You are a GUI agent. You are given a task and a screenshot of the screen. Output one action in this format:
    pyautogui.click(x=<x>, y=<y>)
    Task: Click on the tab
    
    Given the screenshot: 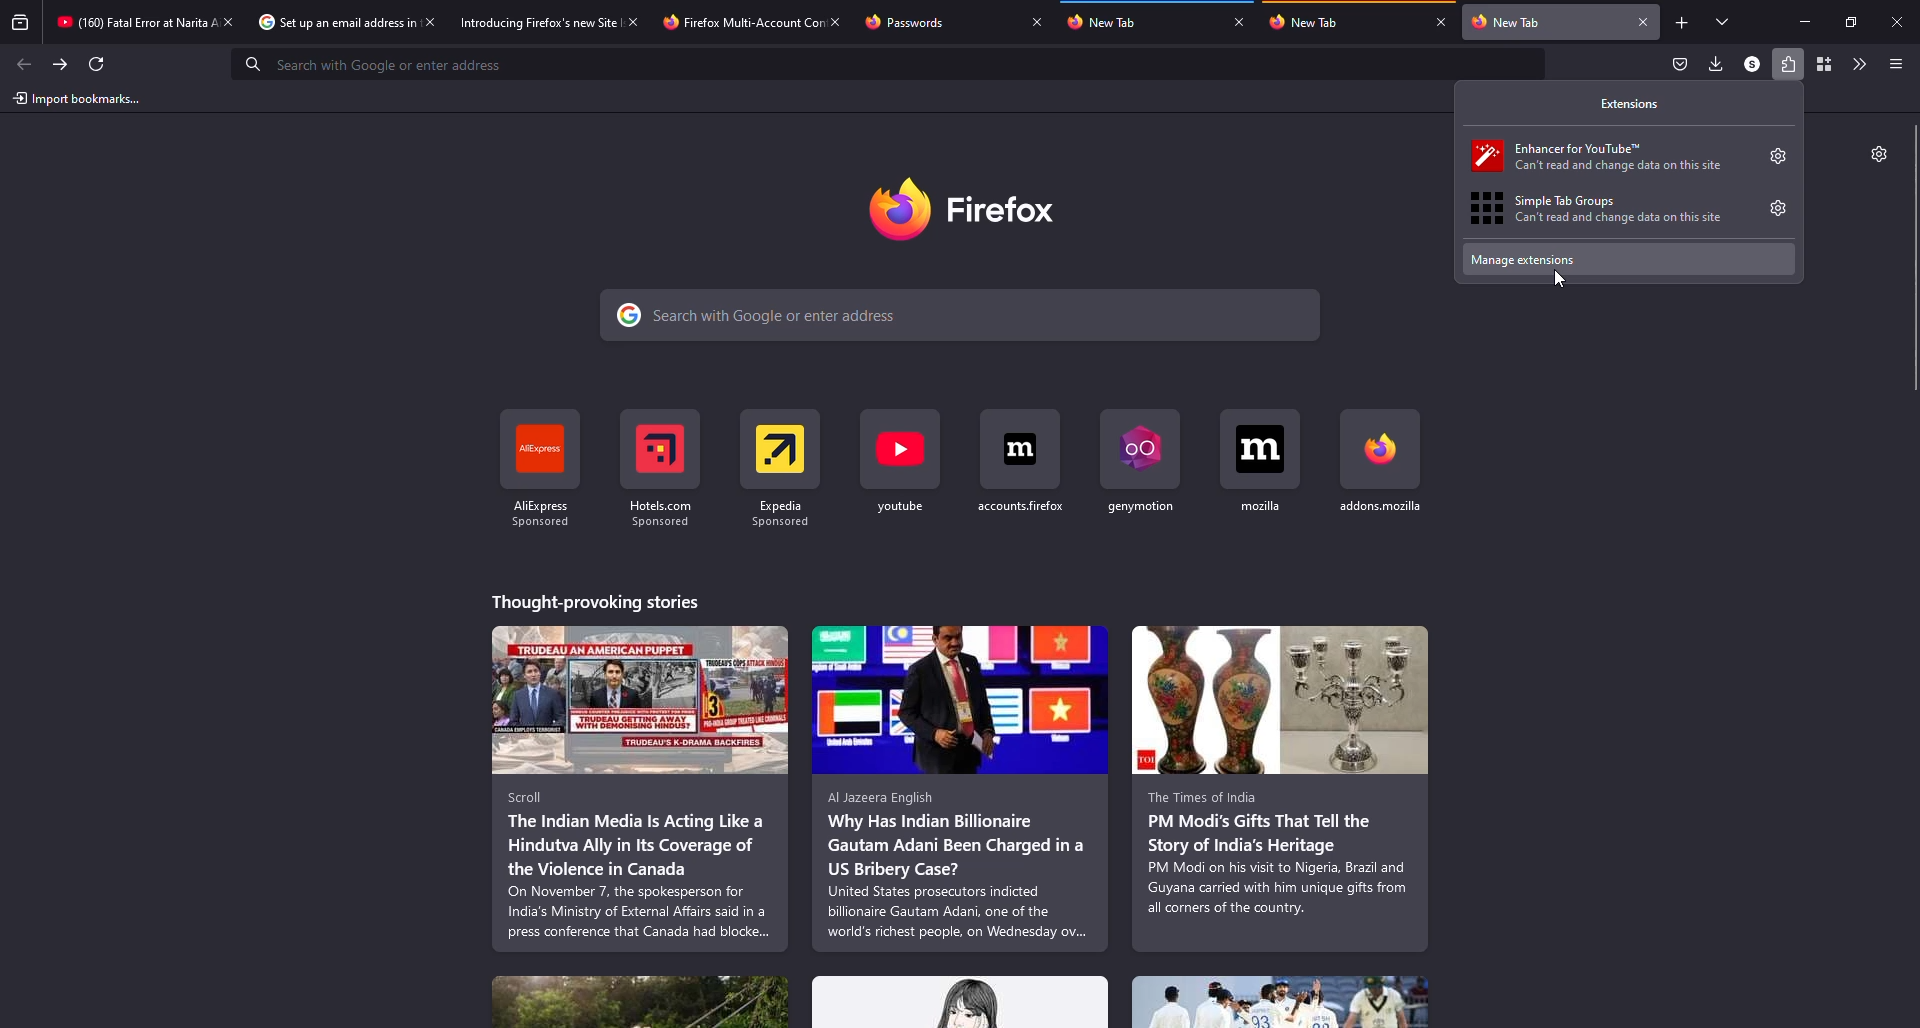 What is the action you would take?
    pyautogui.click(x=1514, y=22)
    